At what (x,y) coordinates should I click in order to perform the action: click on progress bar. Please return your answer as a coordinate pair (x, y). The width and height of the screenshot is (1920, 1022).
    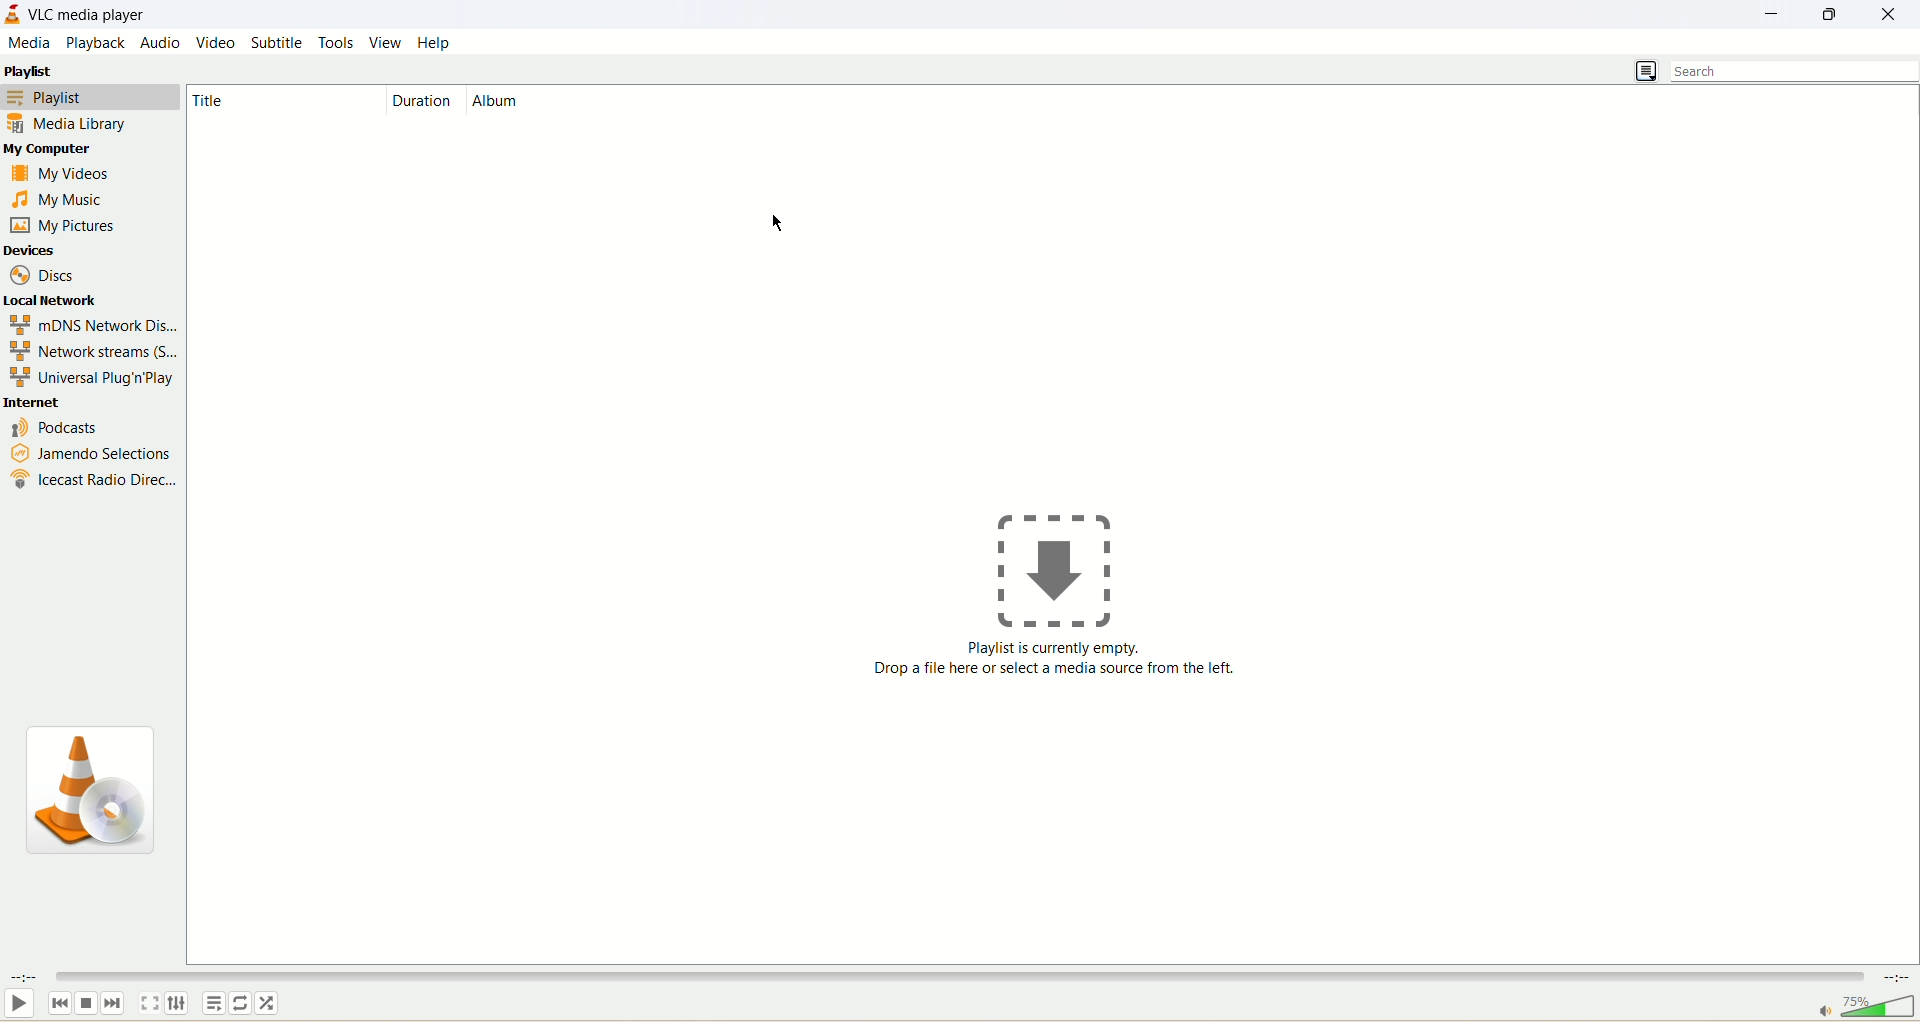
    Looking at the image, I should click on (698, 976).